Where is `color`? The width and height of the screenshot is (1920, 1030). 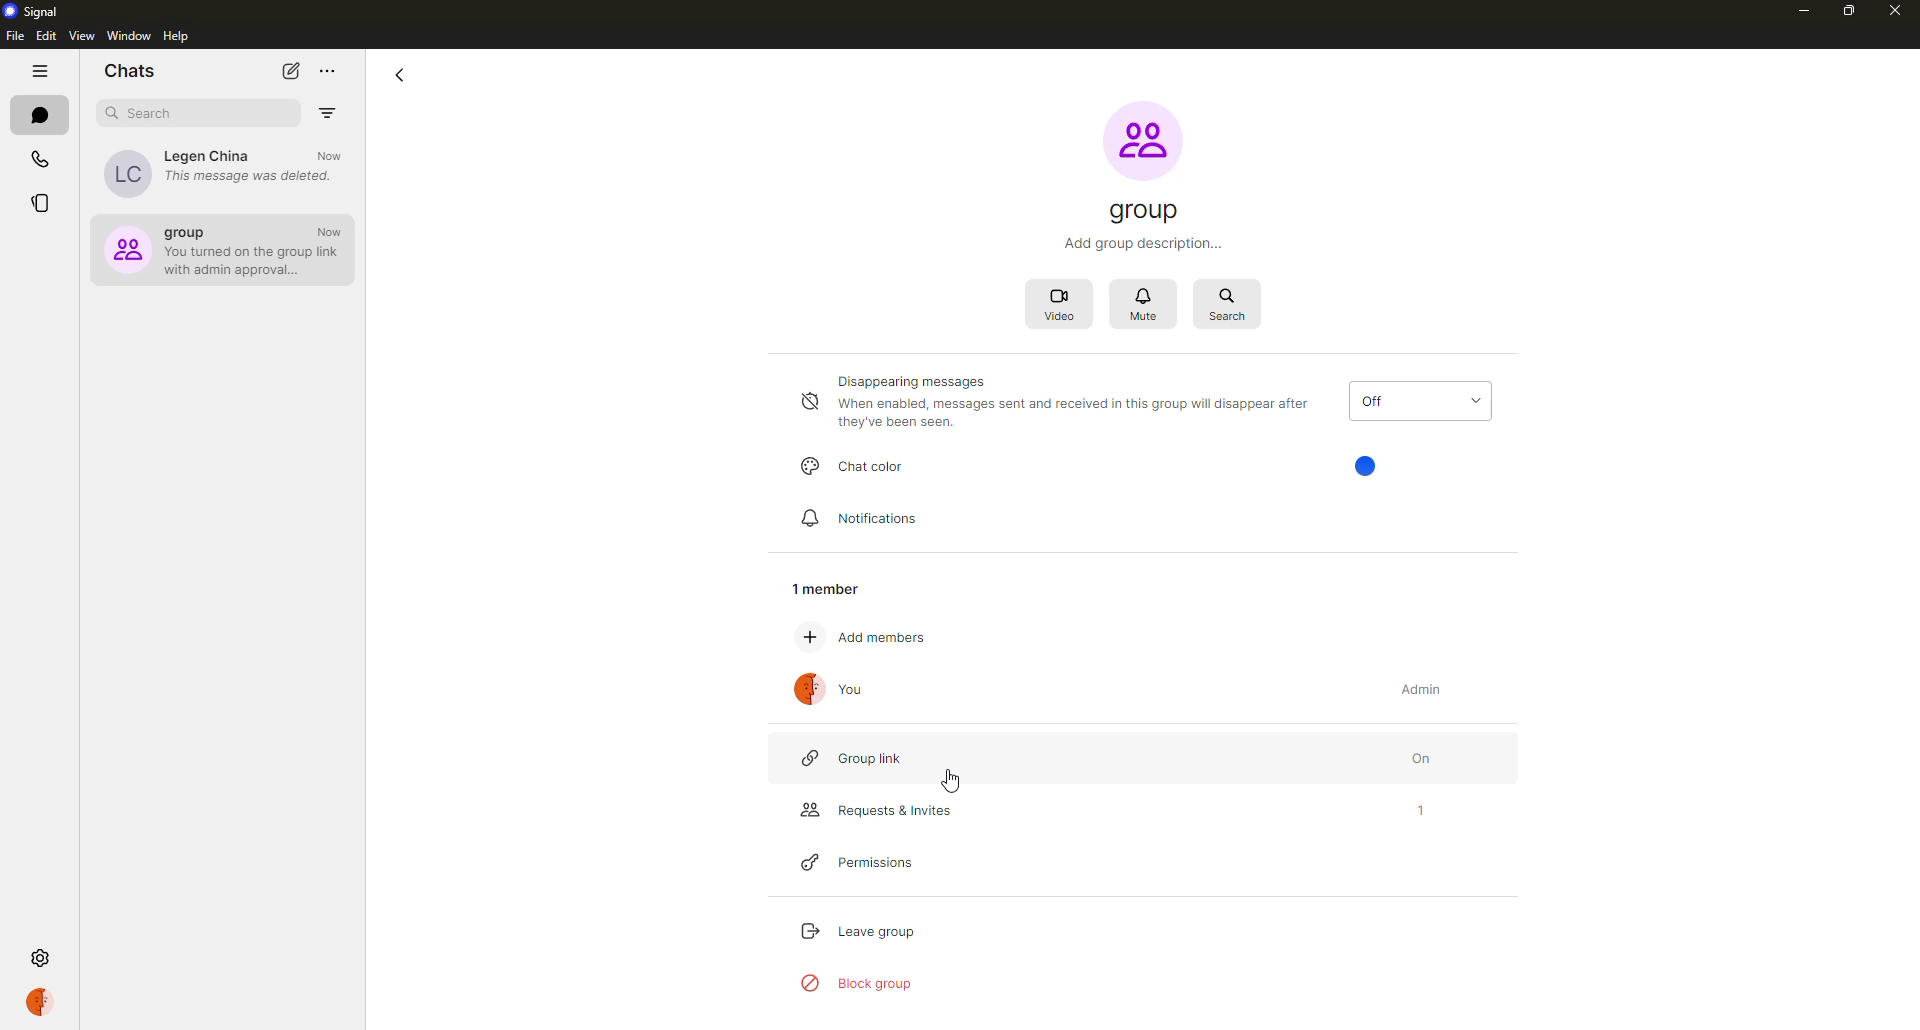
color is located at coordinates (1368, 467).